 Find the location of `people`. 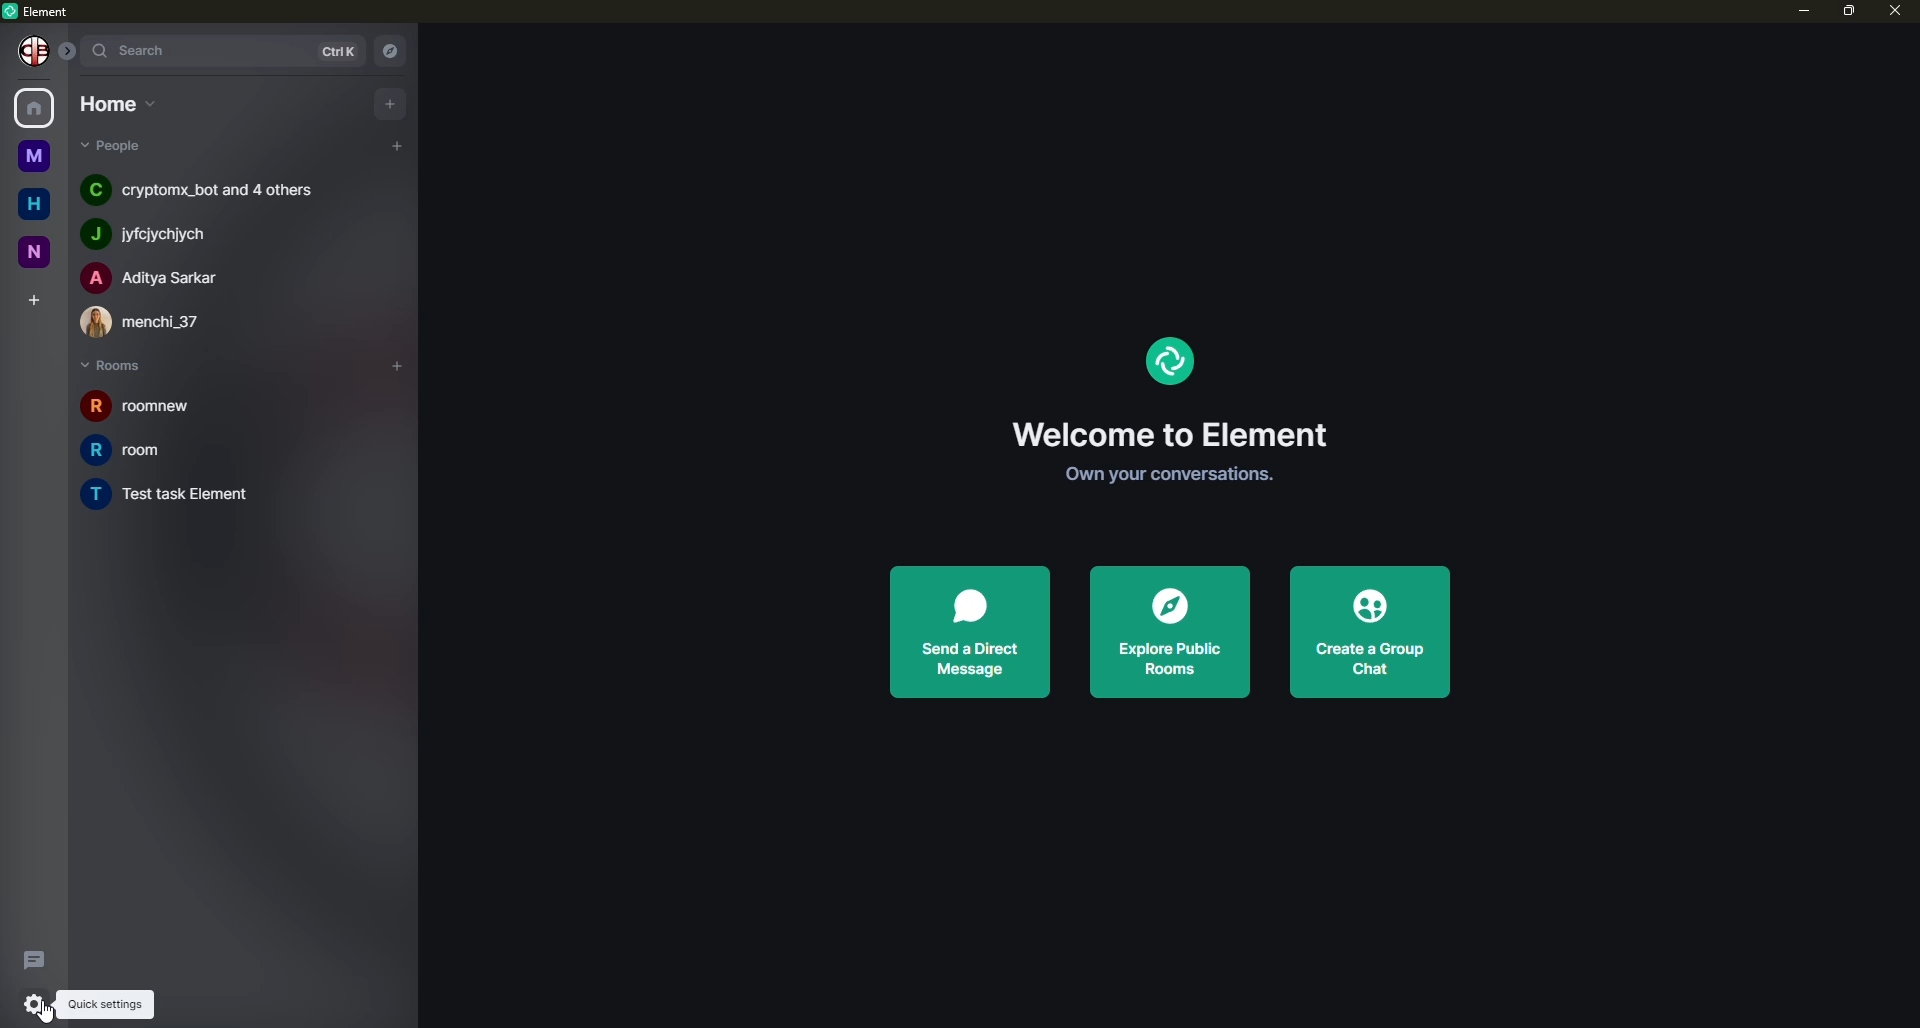

people is located at coordinates (158, 234).